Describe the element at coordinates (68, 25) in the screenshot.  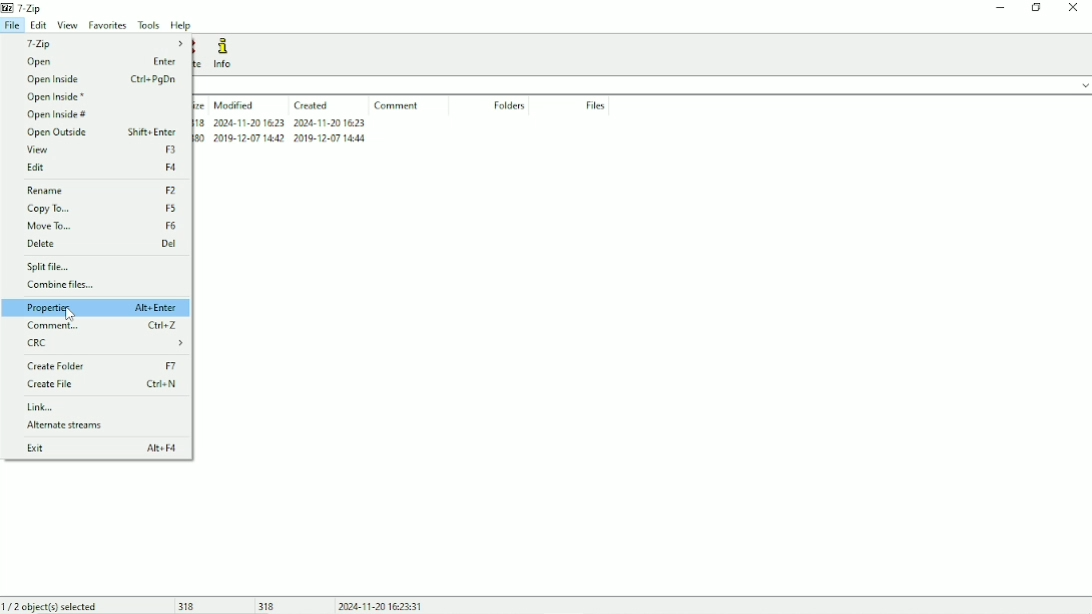
I see `View` at that location.